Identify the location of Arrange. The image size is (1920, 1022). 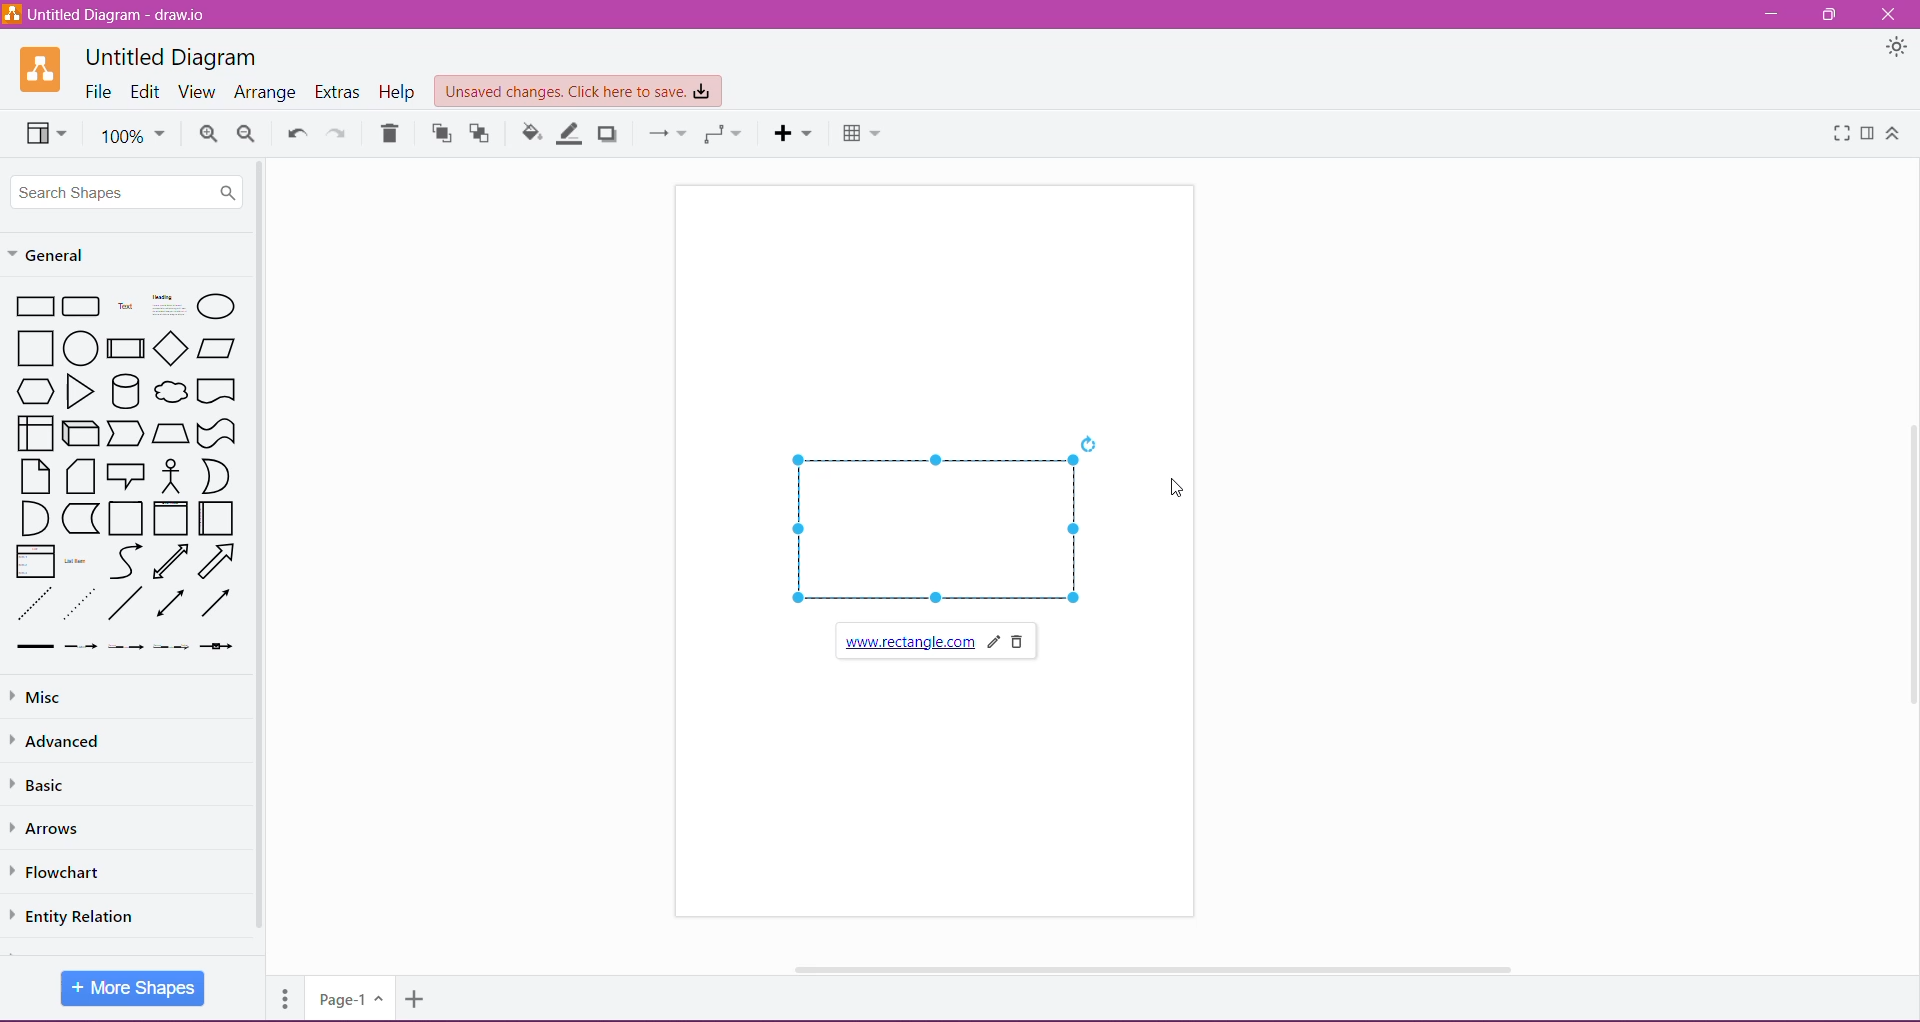
(265, 93).